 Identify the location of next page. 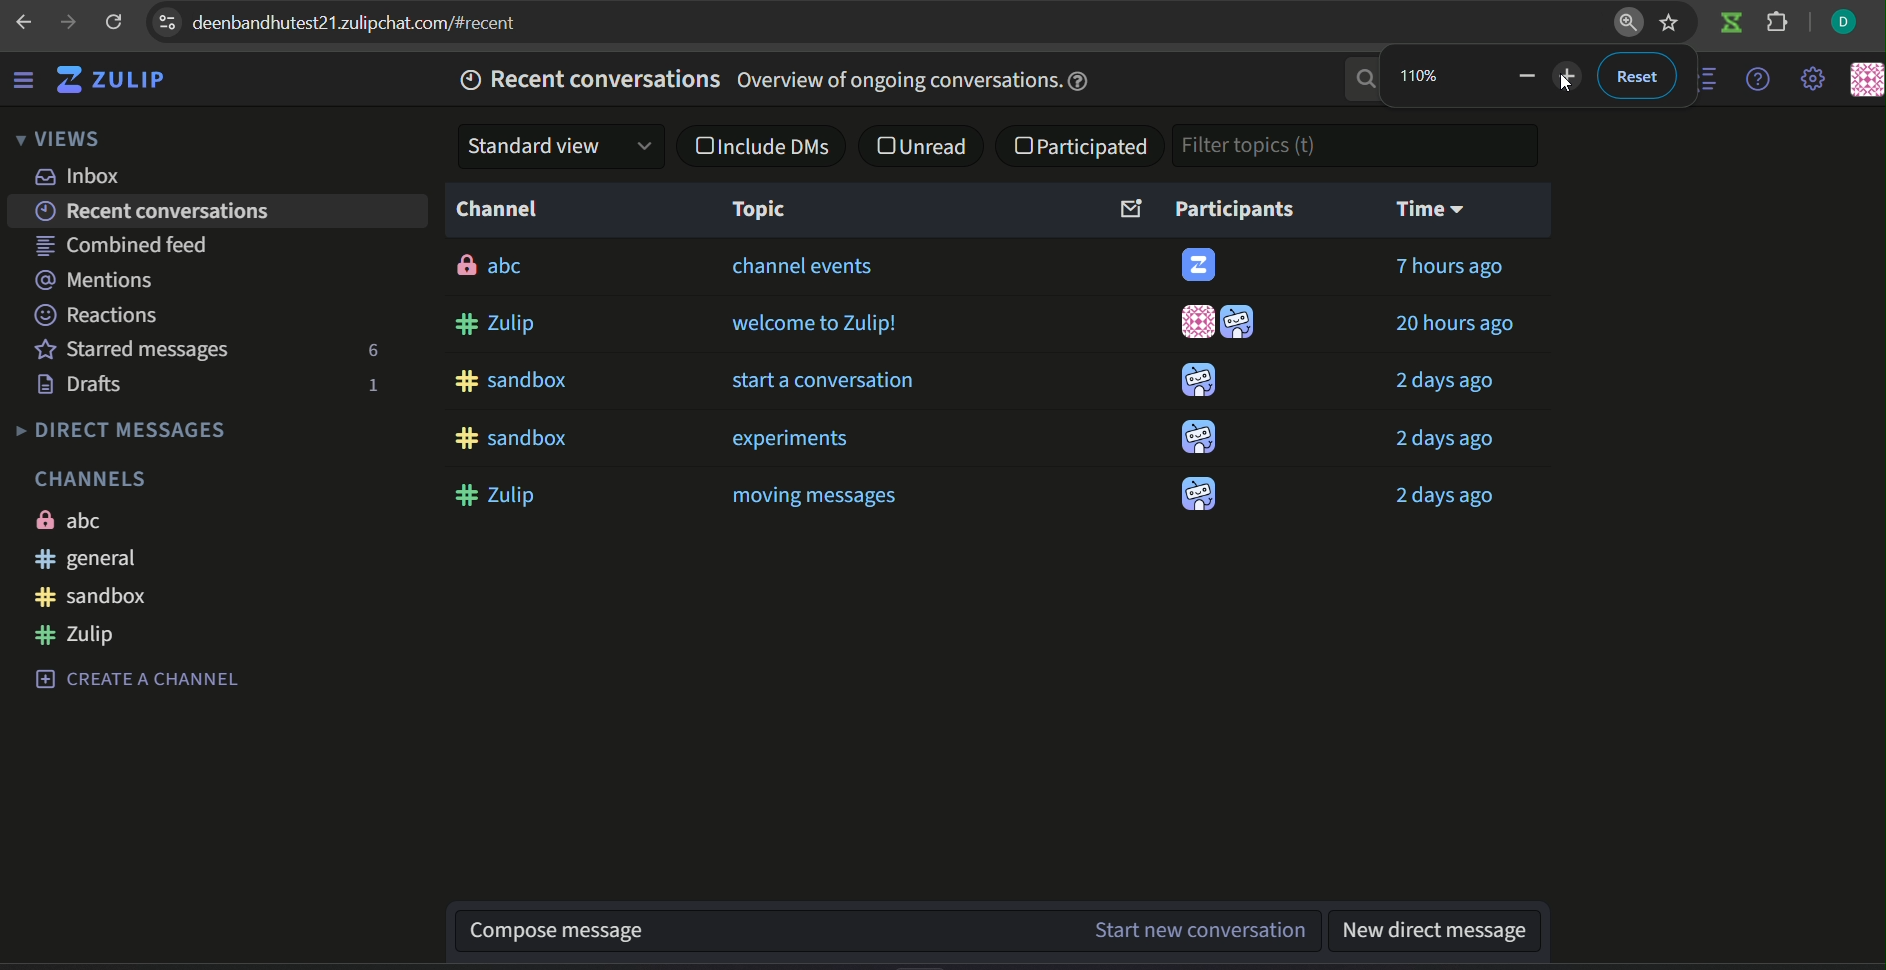
(68, 22).